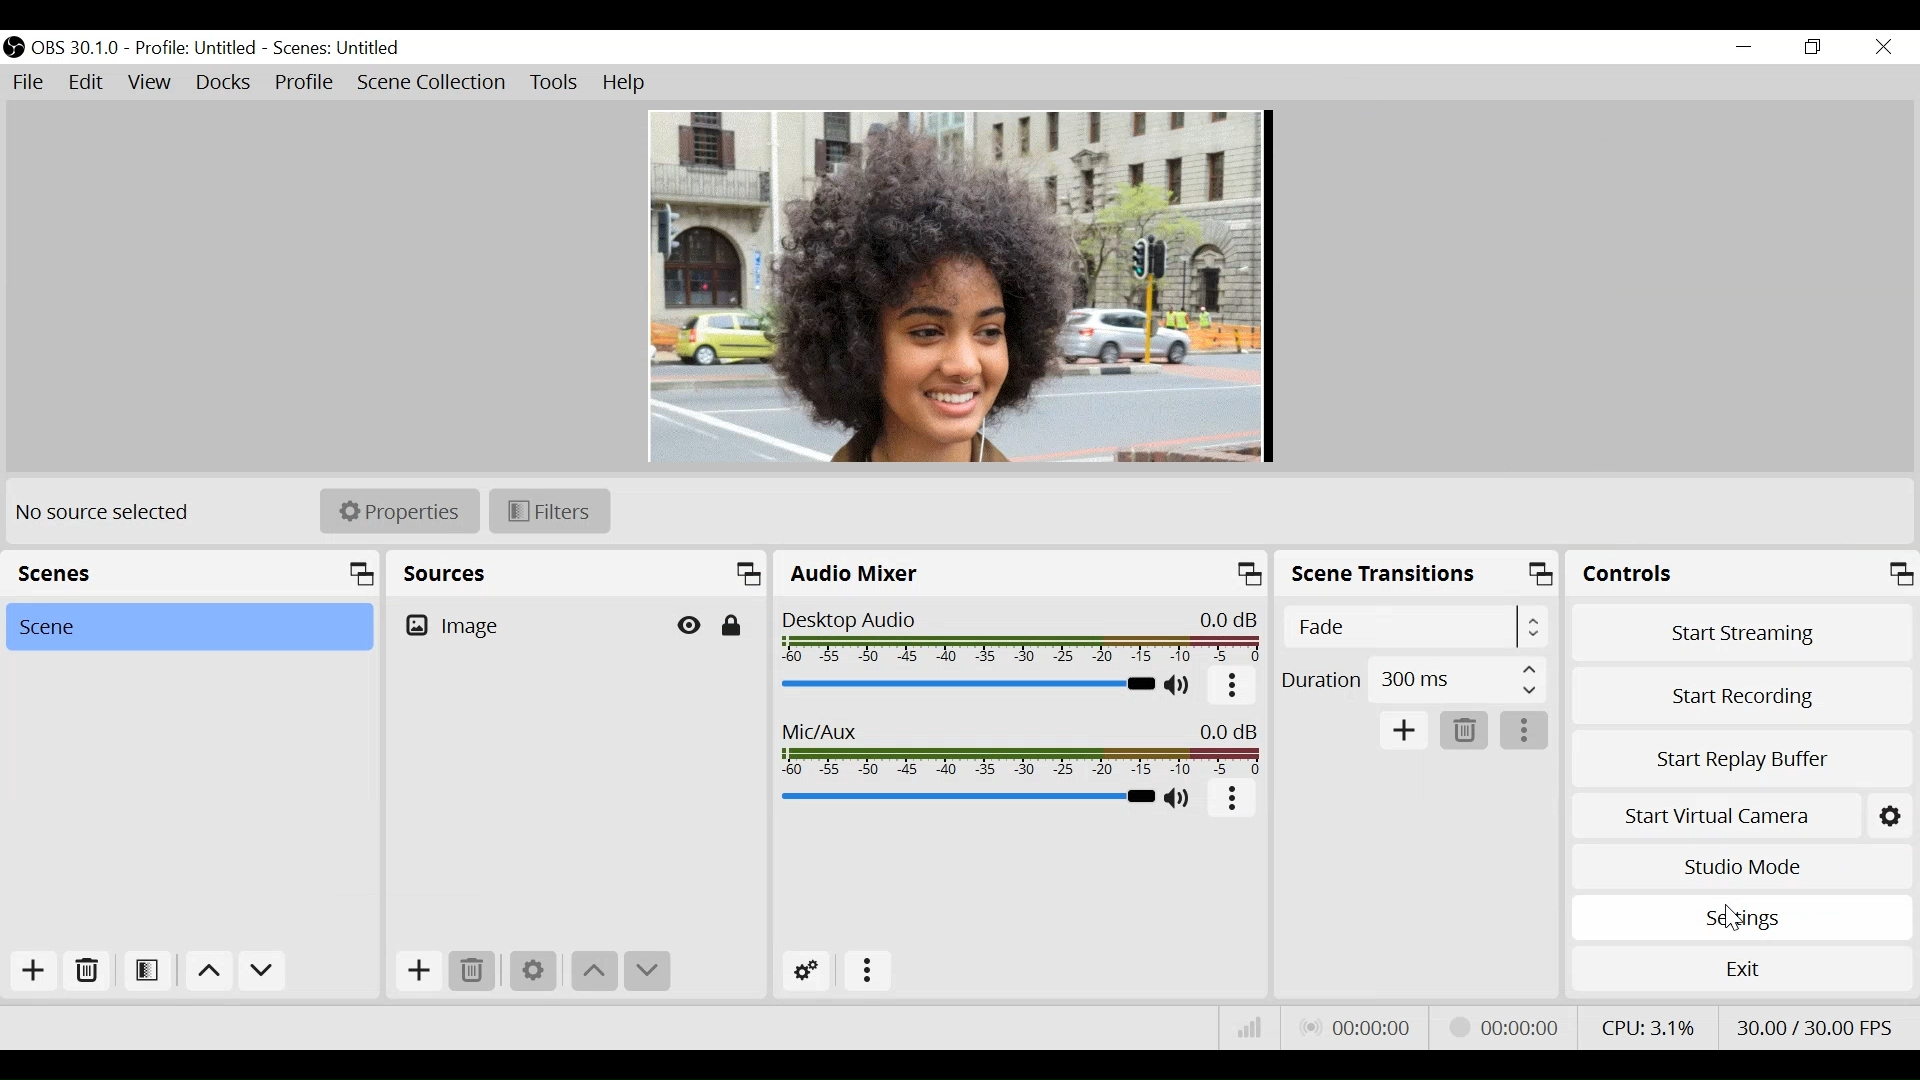 This screenshot has height=1080, width=1920. Describe the element at coordinates (148, 970) in the screenshot. I see `Open Filter Scene` at that location.